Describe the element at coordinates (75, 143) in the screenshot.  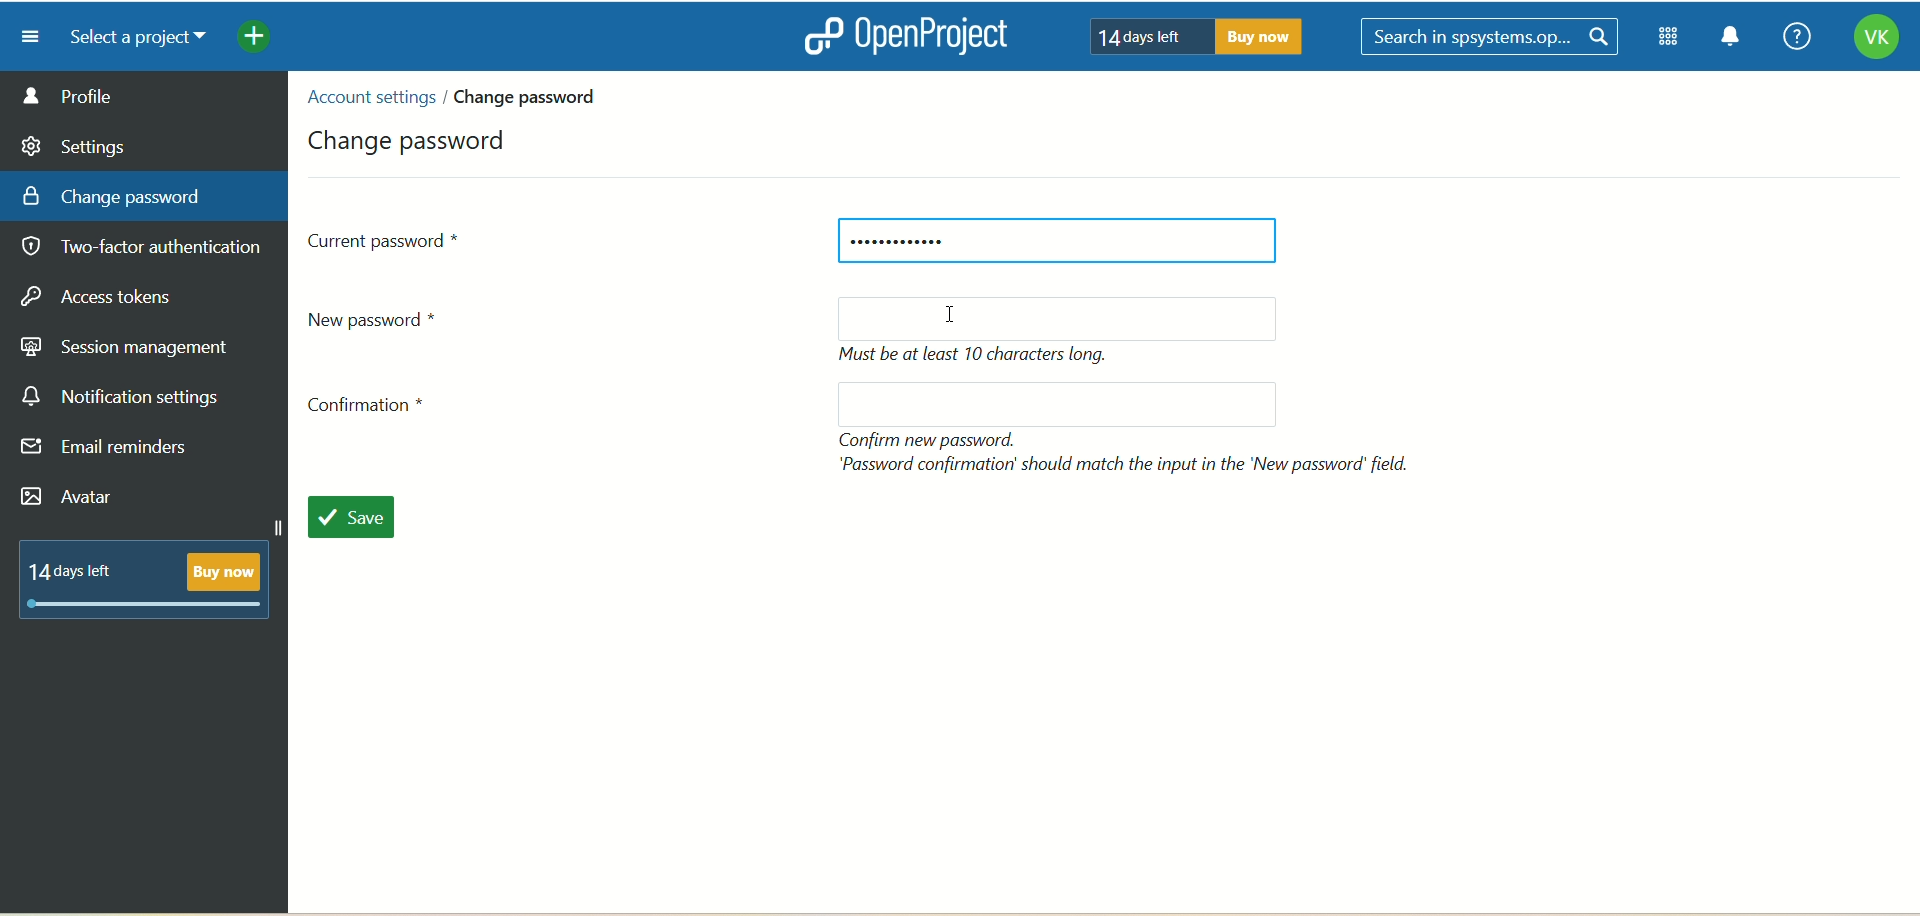
I see `settings` at that location.